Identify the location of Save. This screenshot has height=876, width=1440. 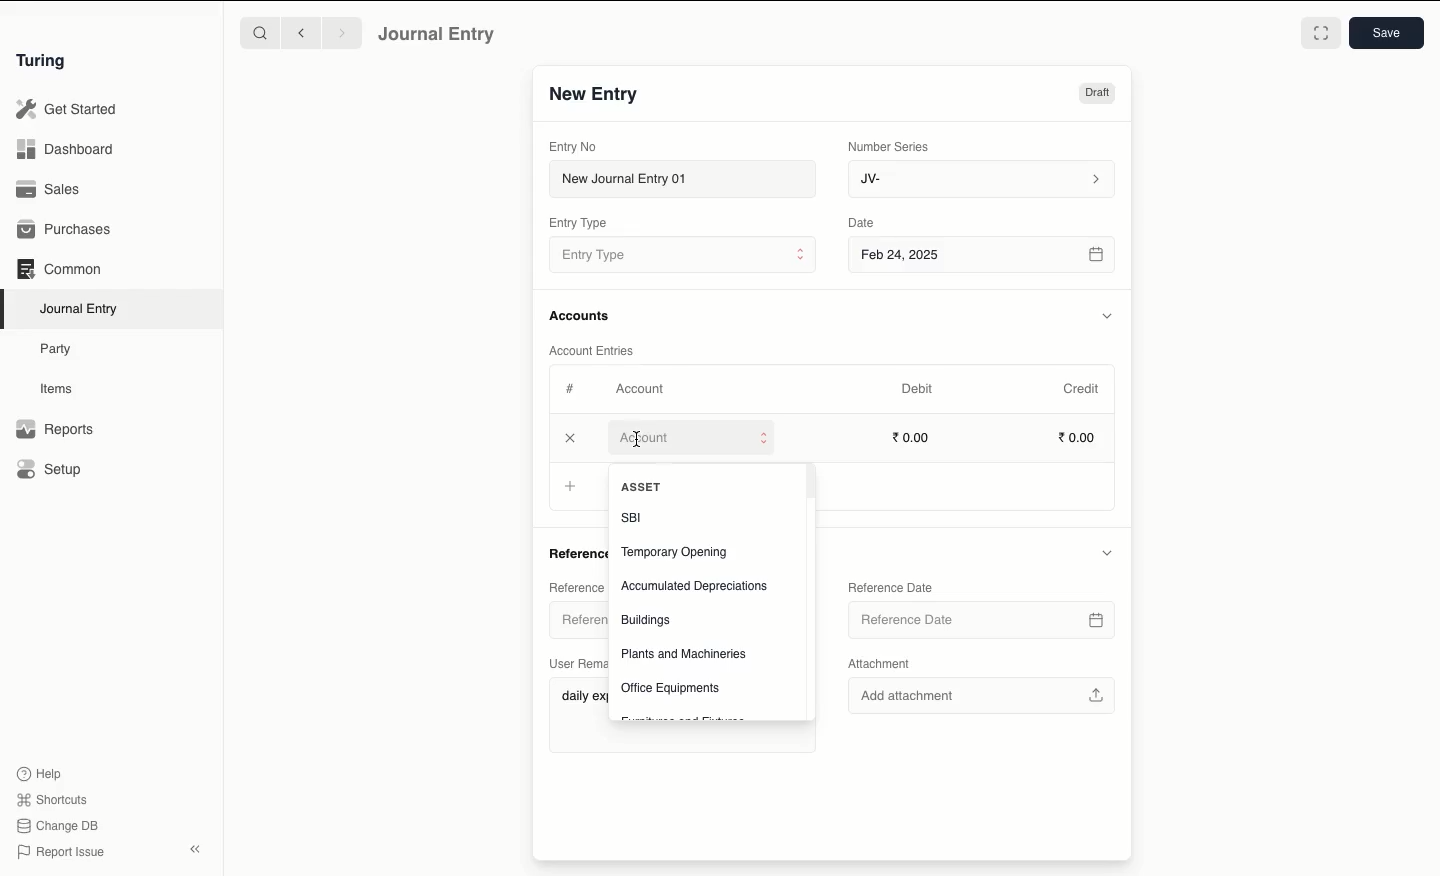
(1387, 33).